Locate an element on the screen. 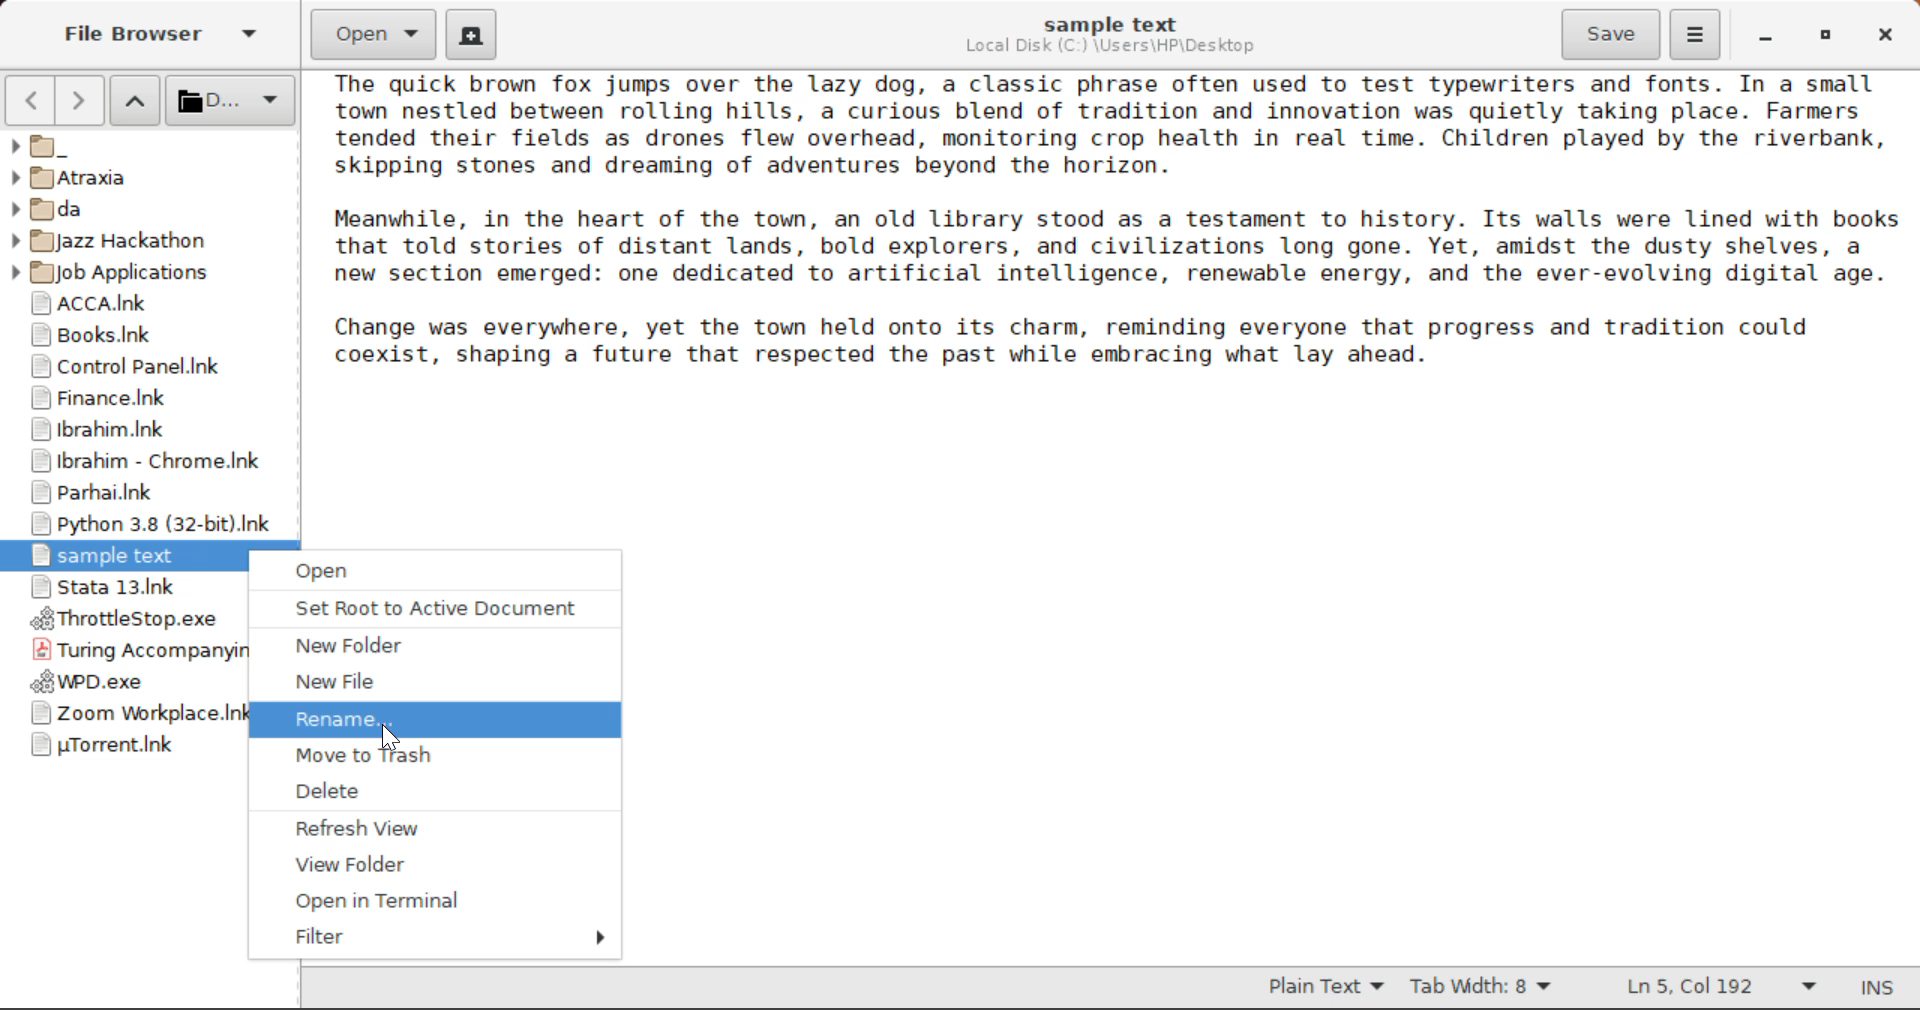  Job Applications Folder is located at coordinates (136, 276).